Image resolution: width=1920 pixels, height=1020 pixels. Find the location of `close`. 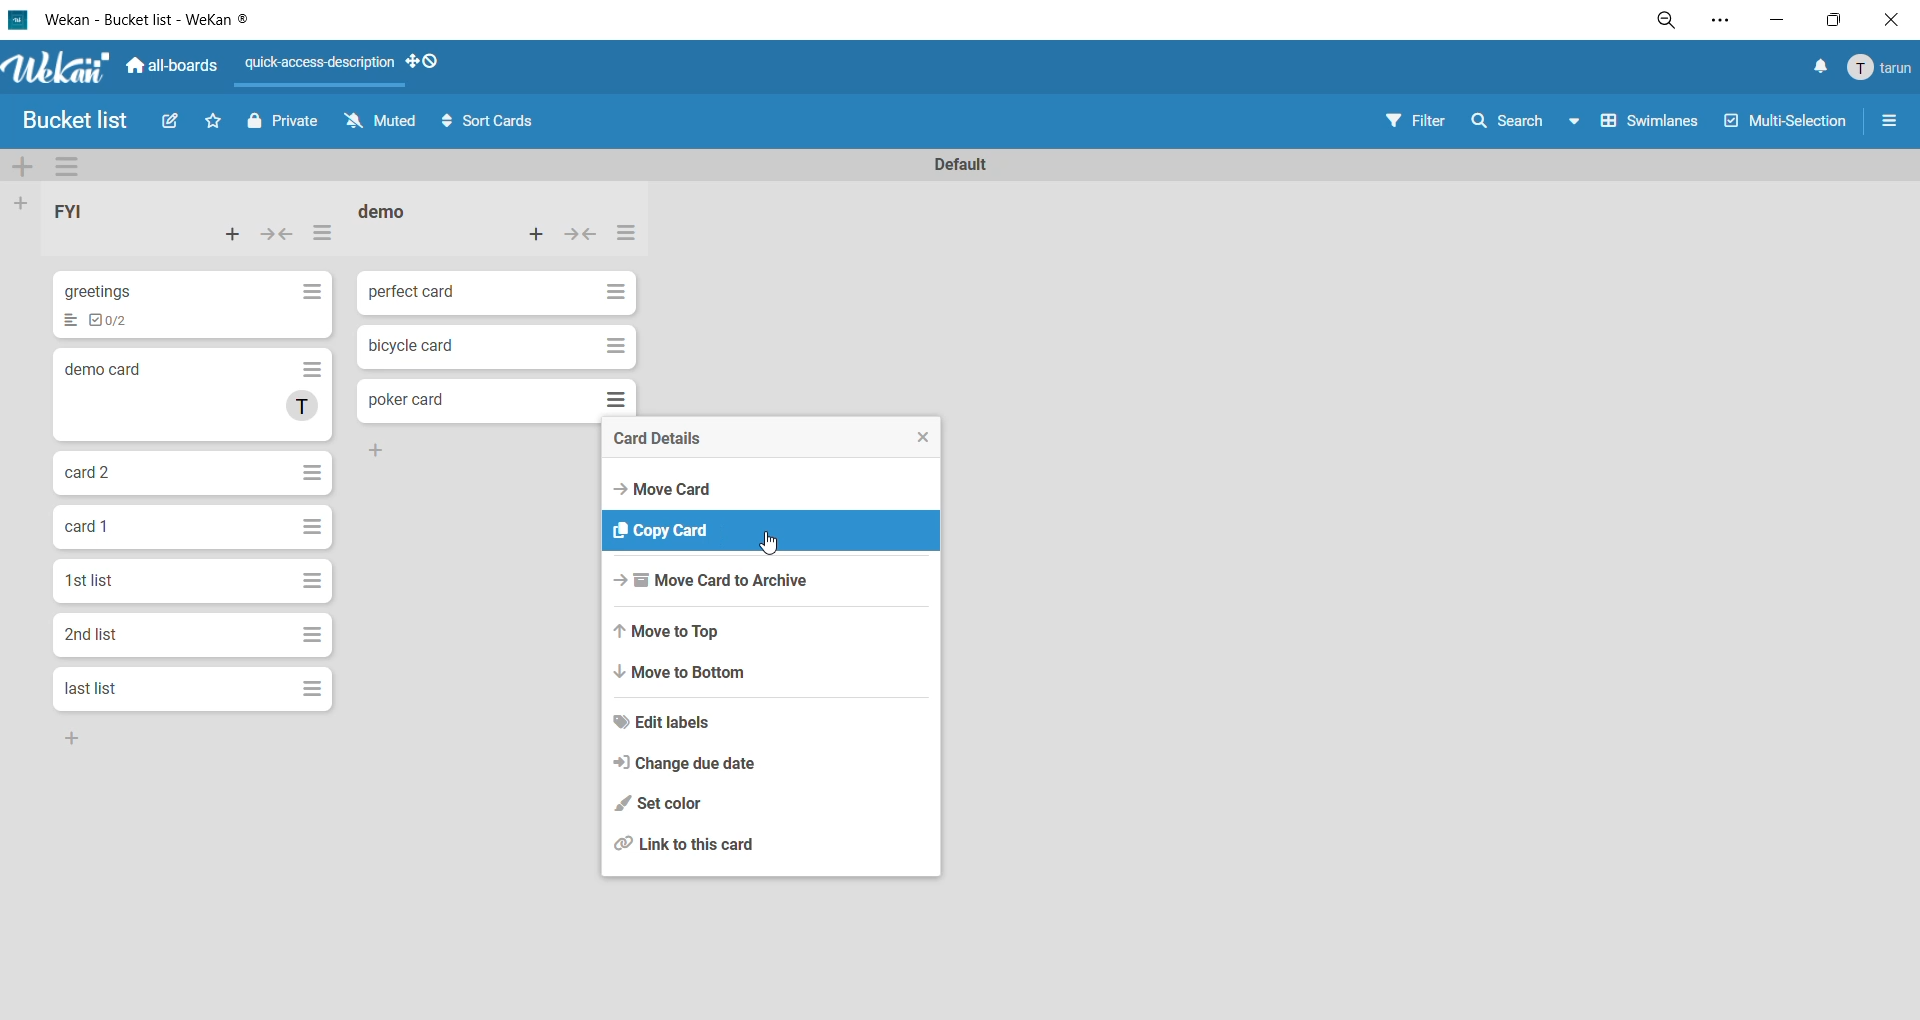

close is located at coordinates (915, 437).